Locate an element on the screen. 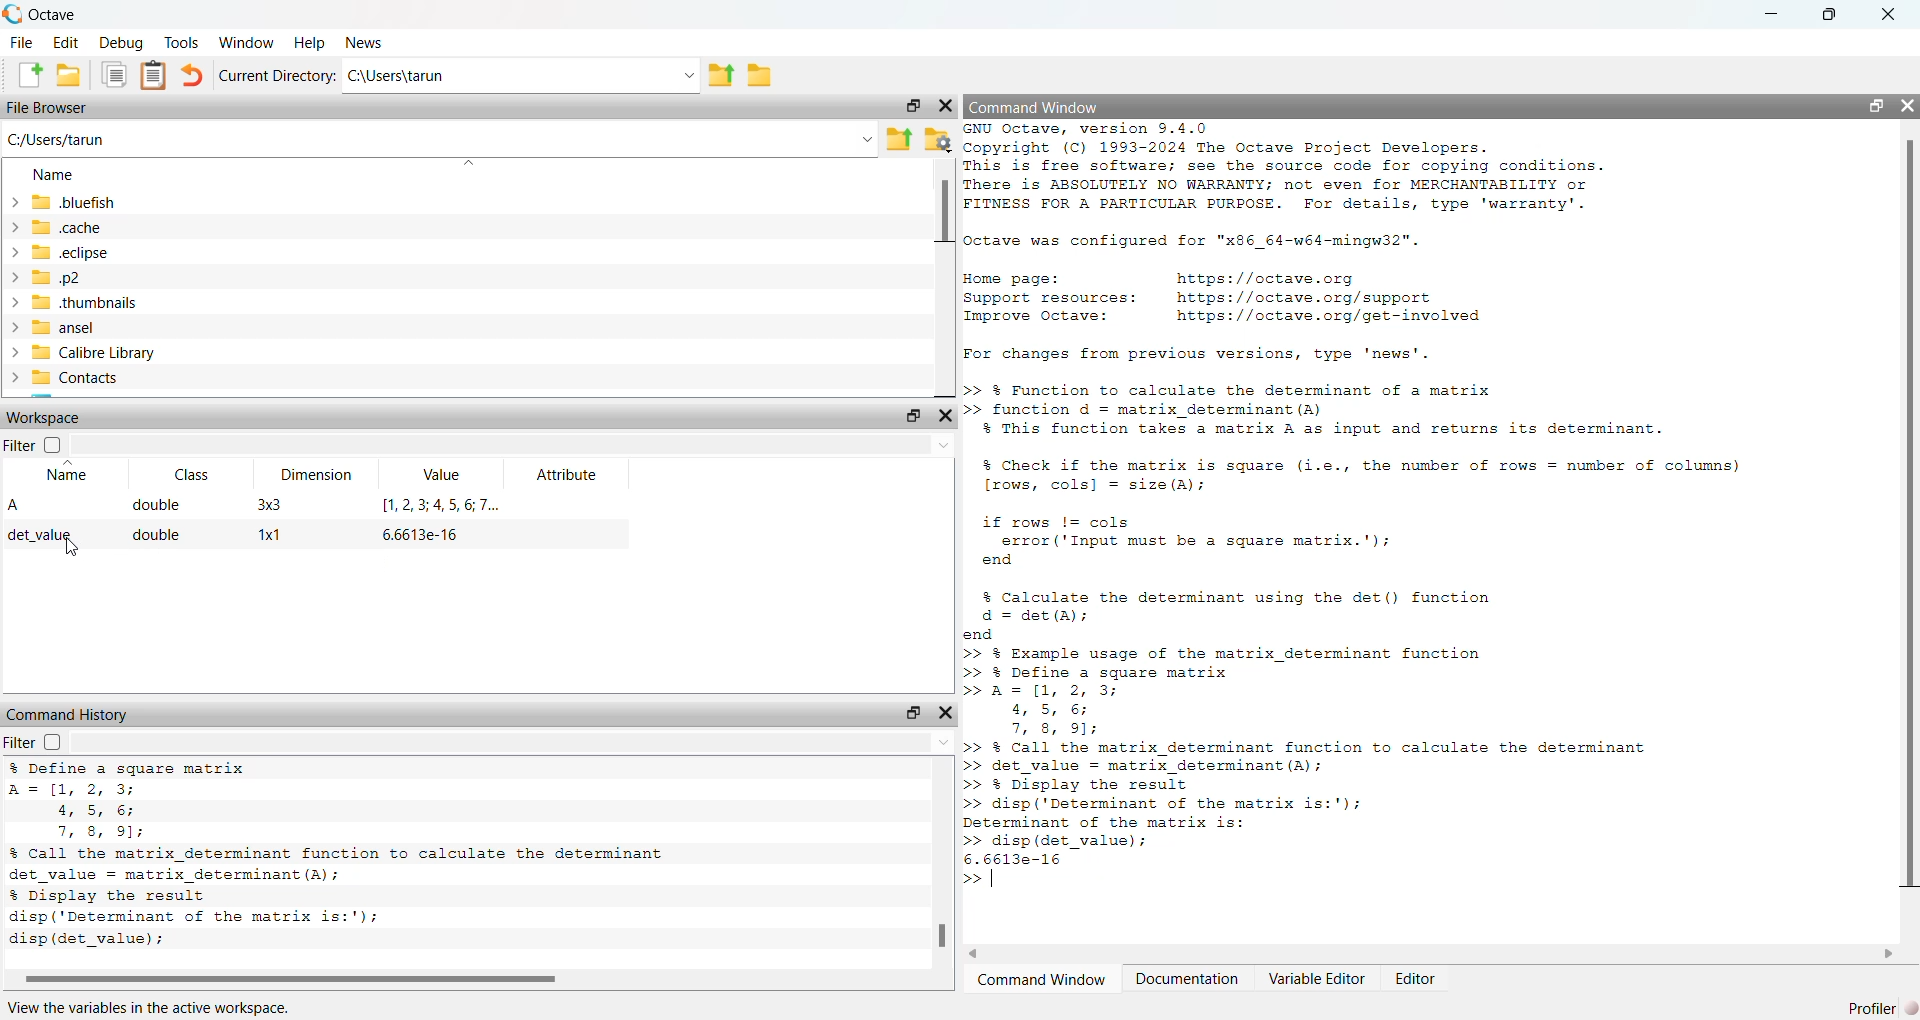   Command Window is located at coordinates (1043, 979).